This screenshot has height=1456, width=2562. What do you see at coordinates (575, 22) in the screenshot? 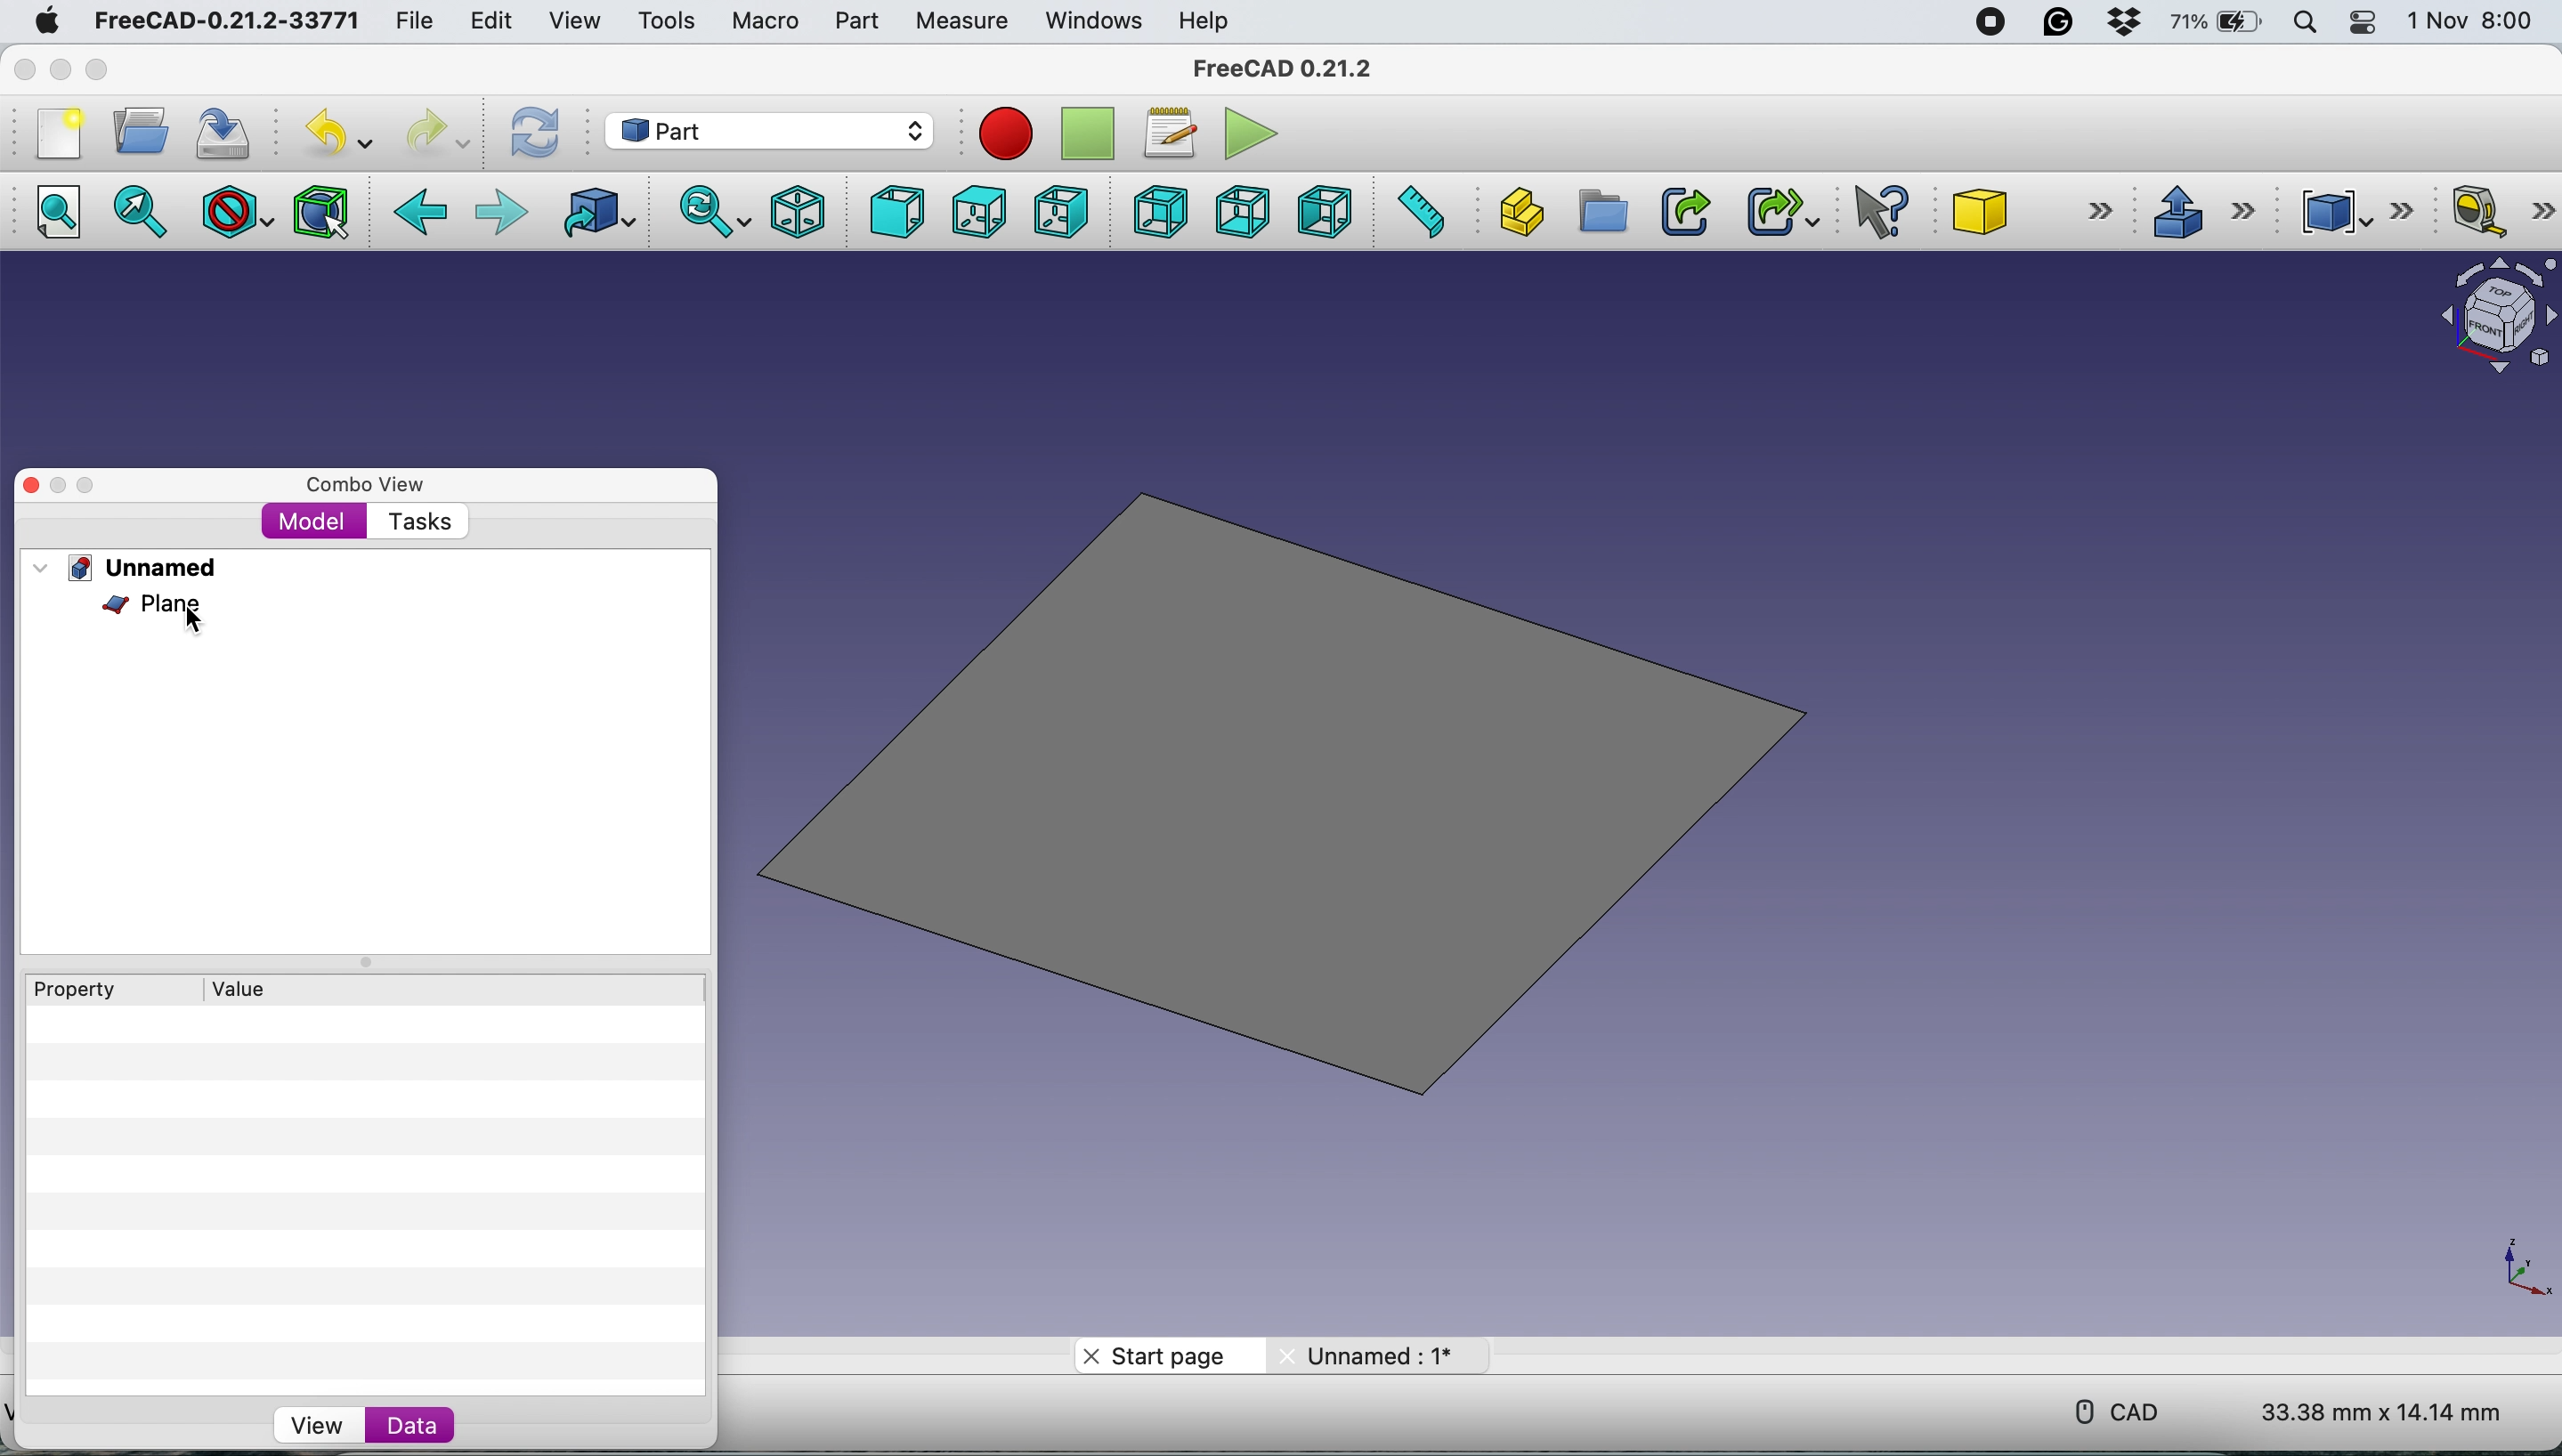
I see `view` at bounding box center [575, 22].